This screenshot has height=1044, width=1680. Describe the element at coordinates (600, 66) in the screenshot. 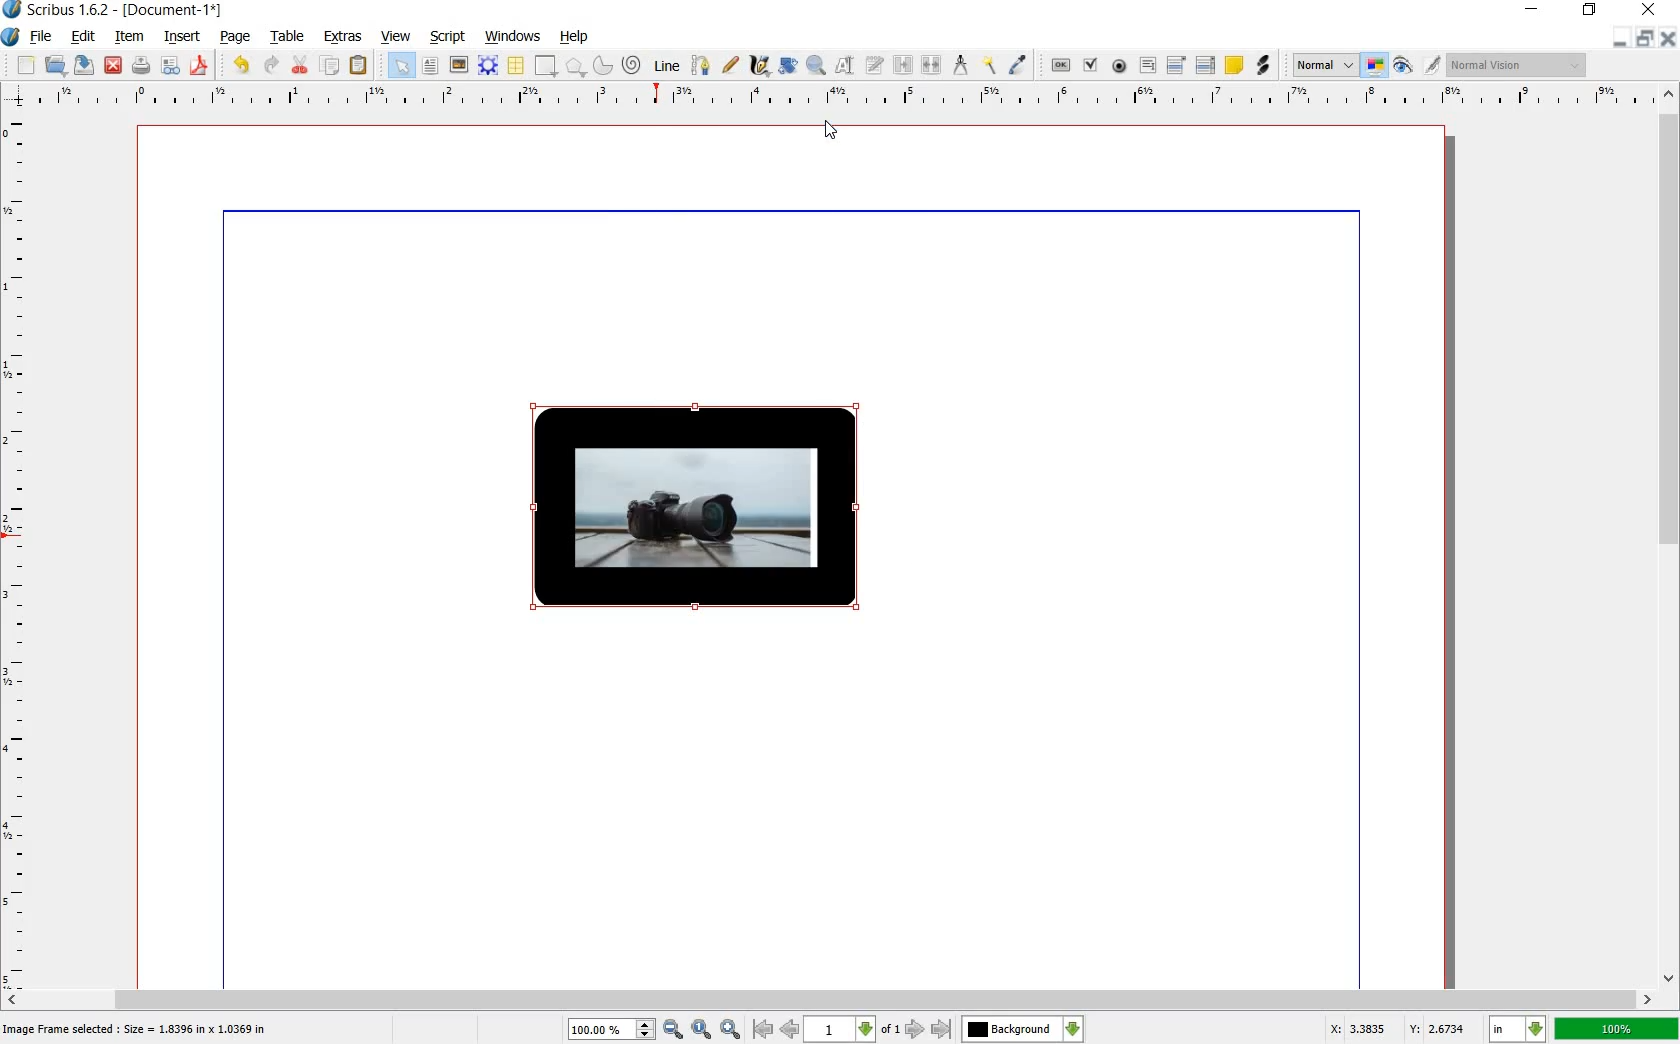

I see `arc` at that location.